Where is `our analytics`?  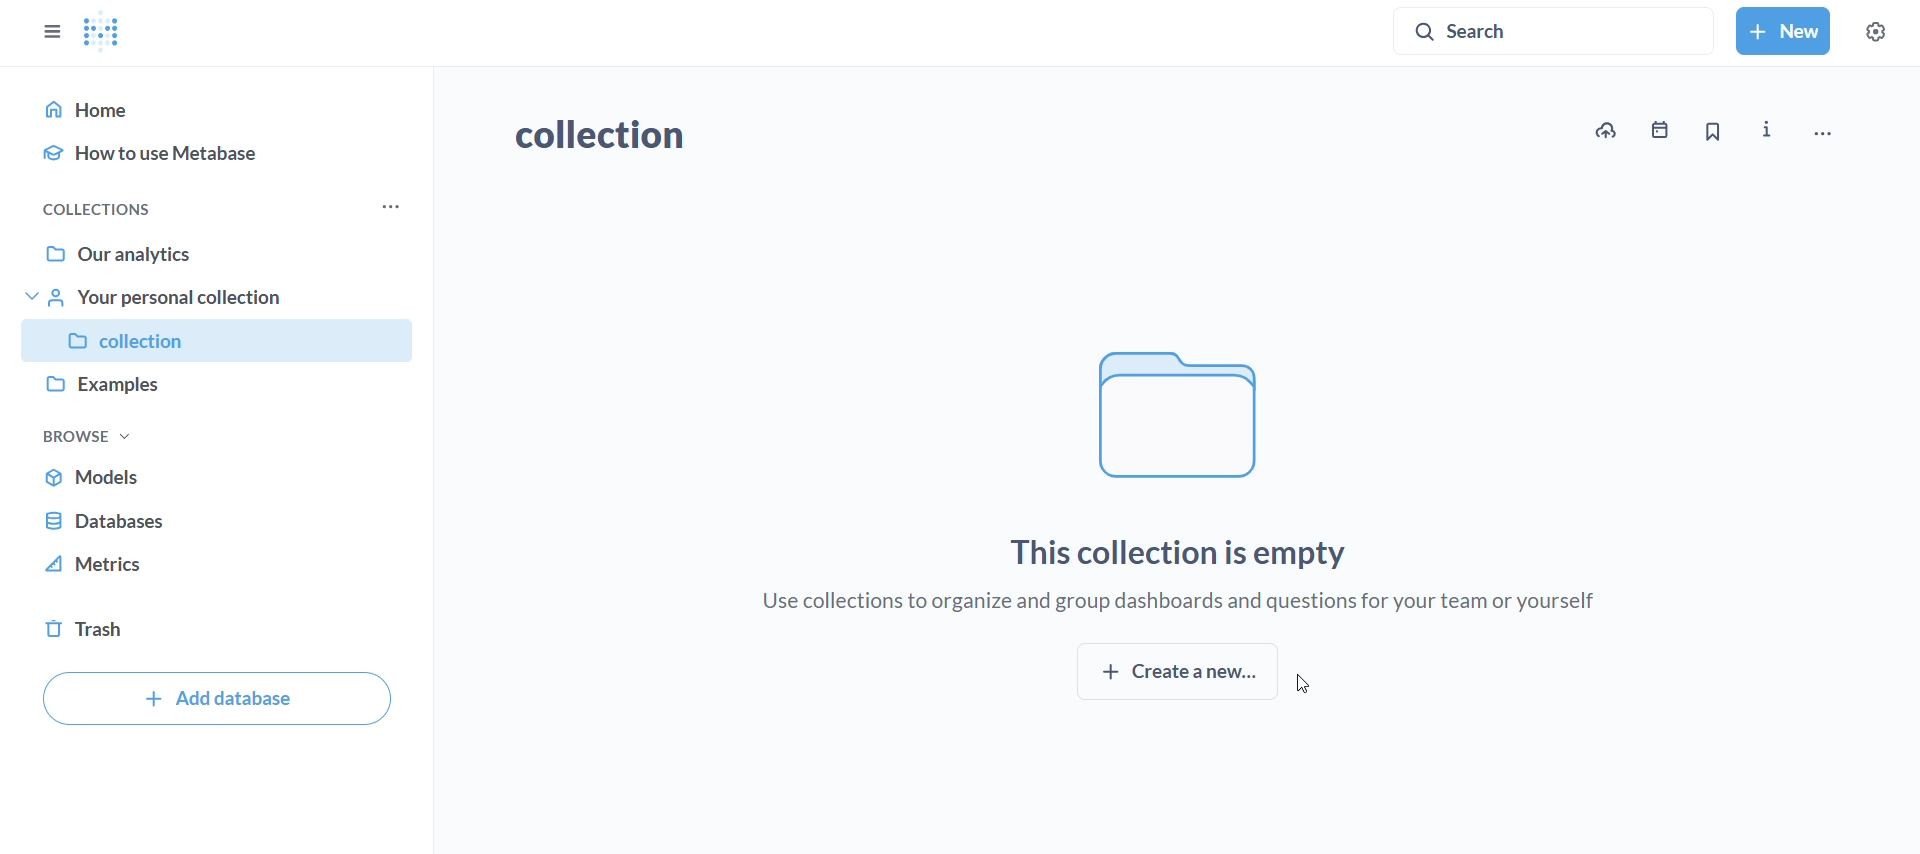
our analytics is located at coordinates (217, 253).